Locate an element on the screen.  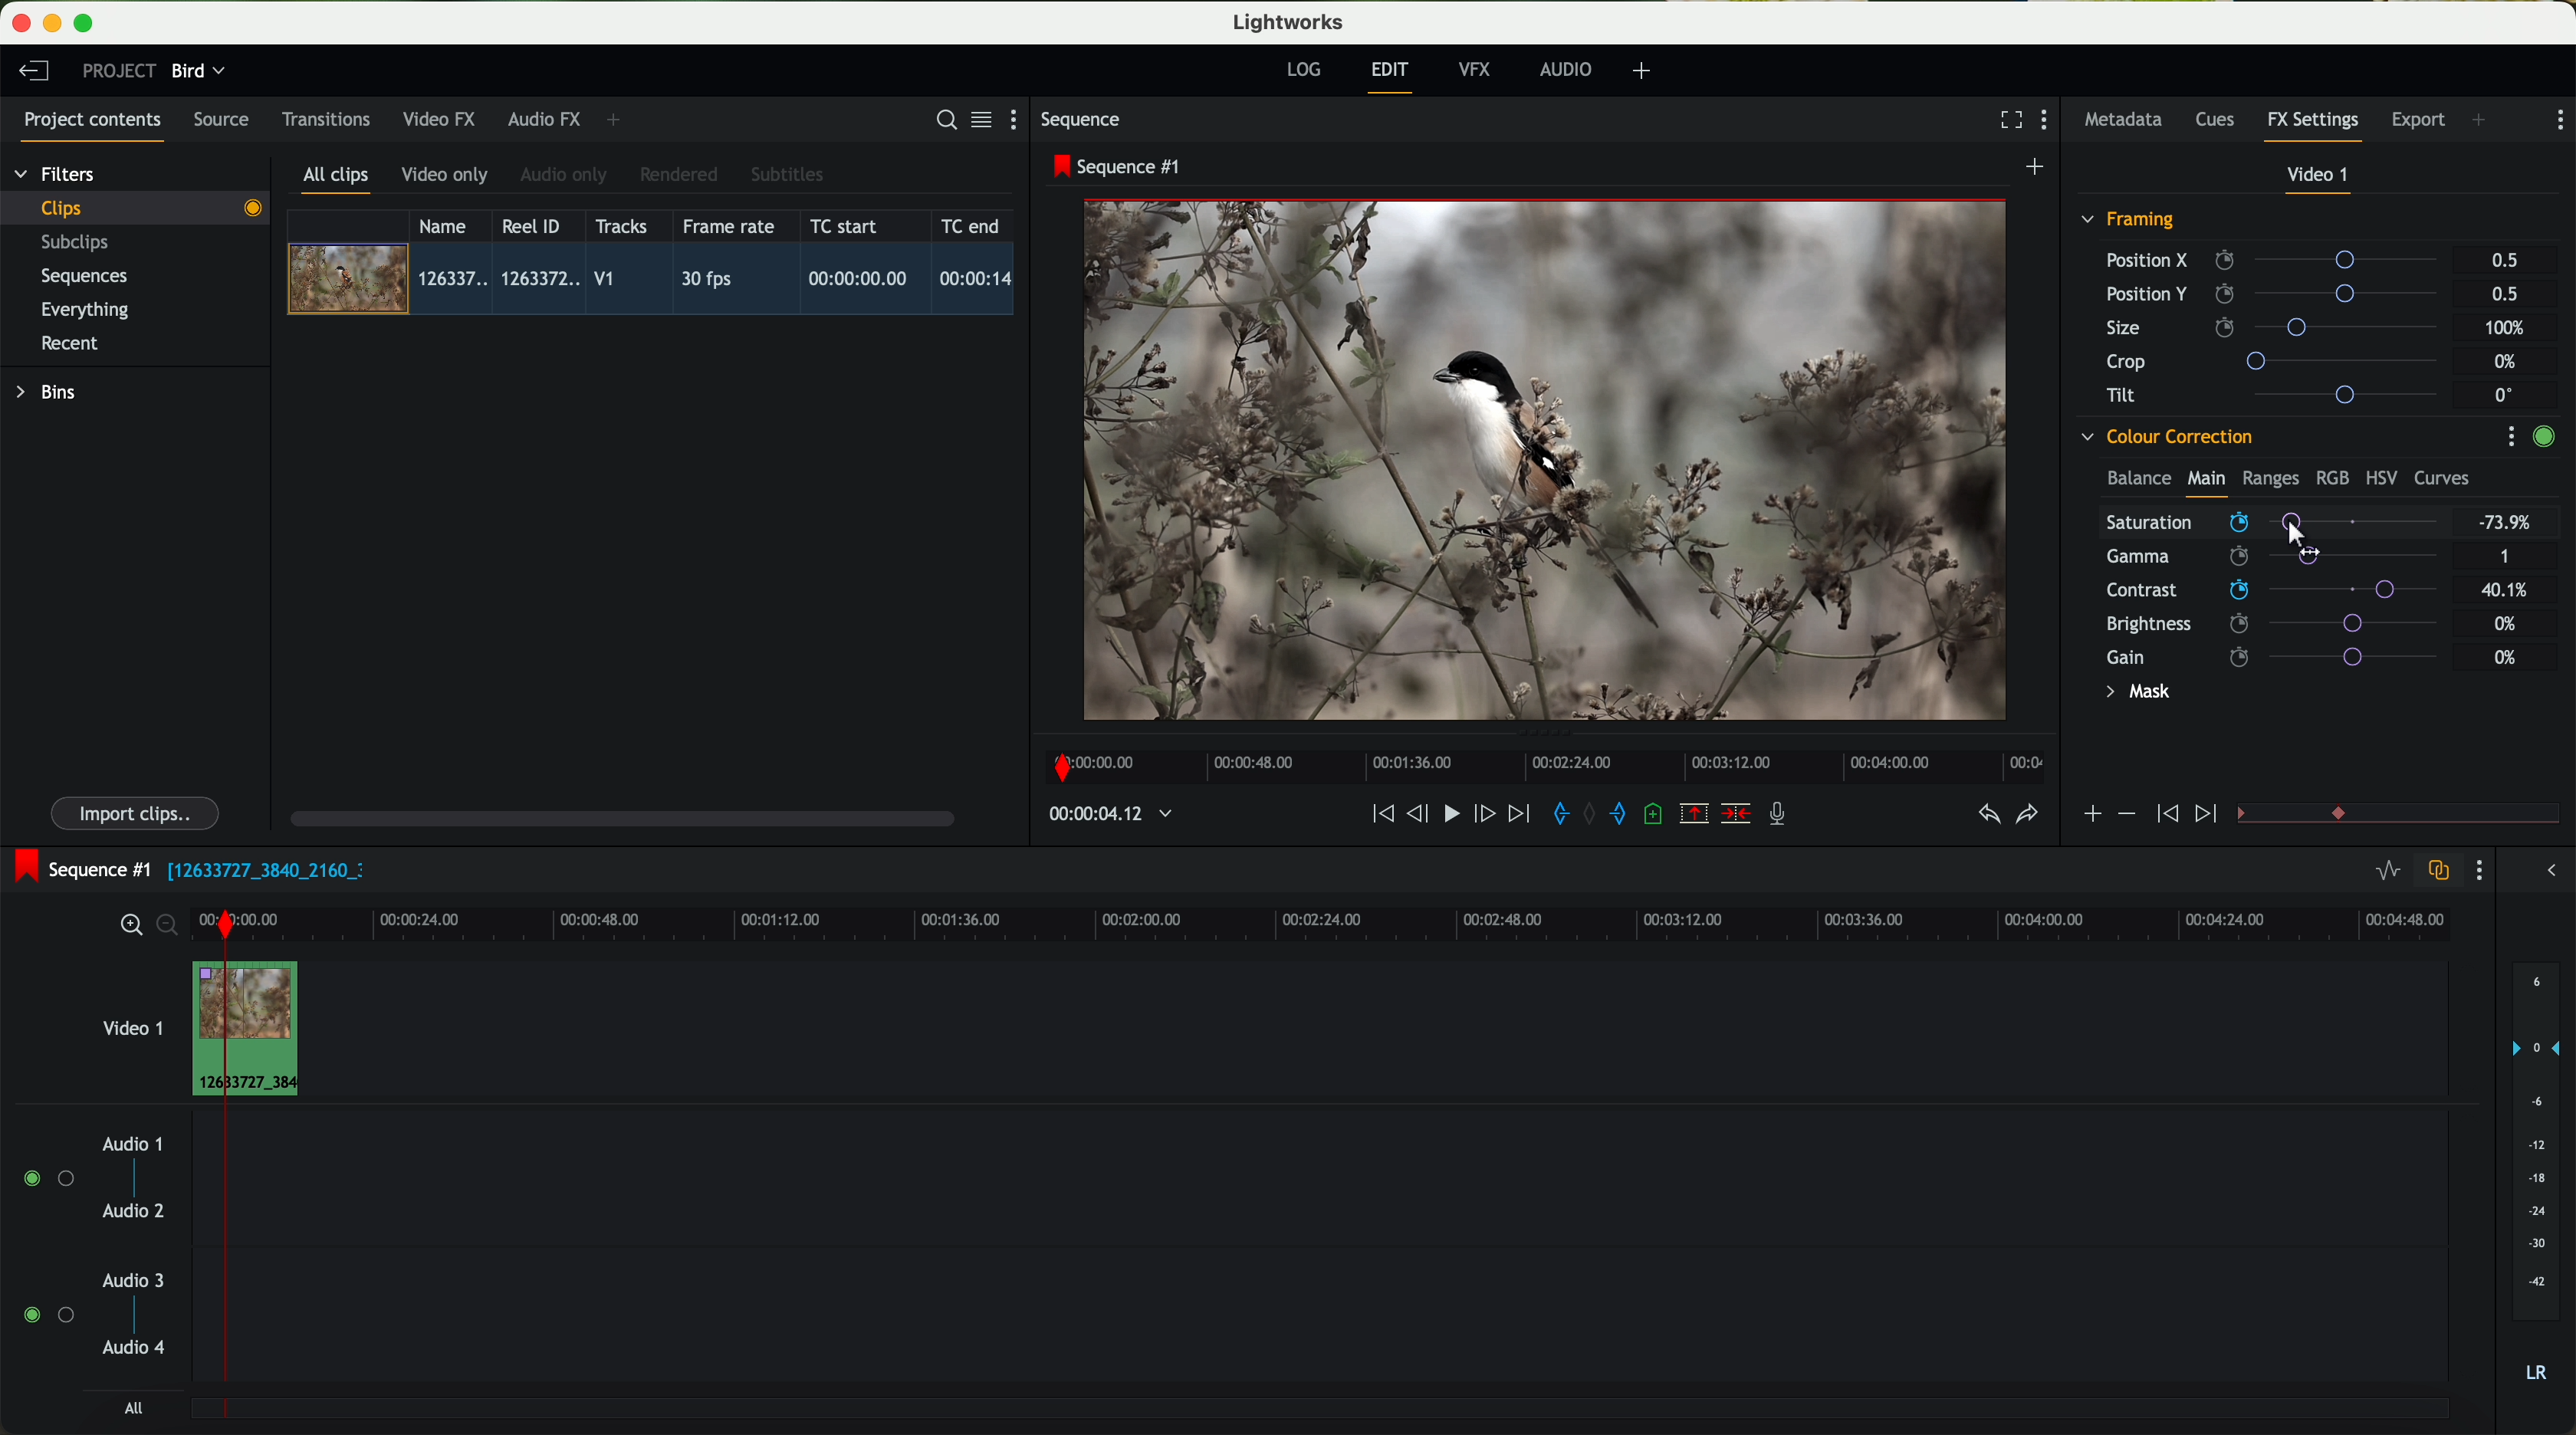
toggle audio levels editing is located at coordinates (2387, 873).